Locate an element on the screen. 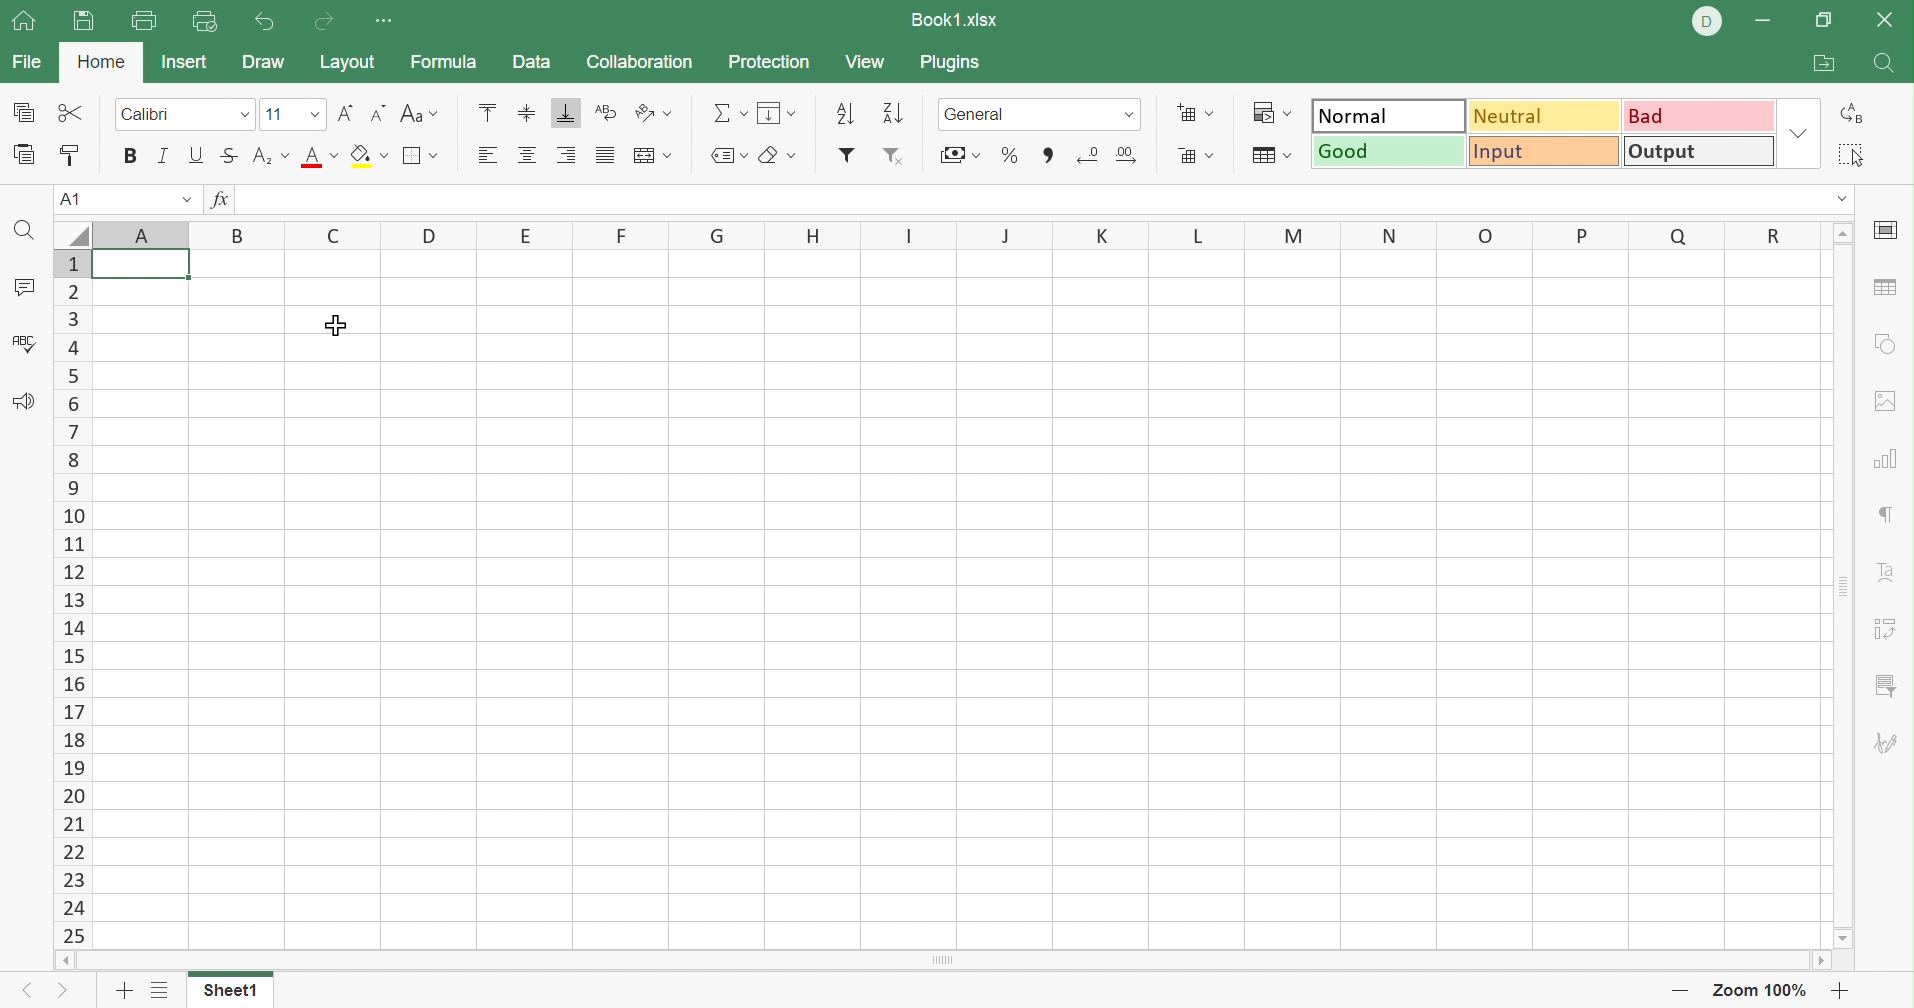 The width and height of the screenshot is (1914, 1008). Conditional formatting is located at coordinates (1271, 114).